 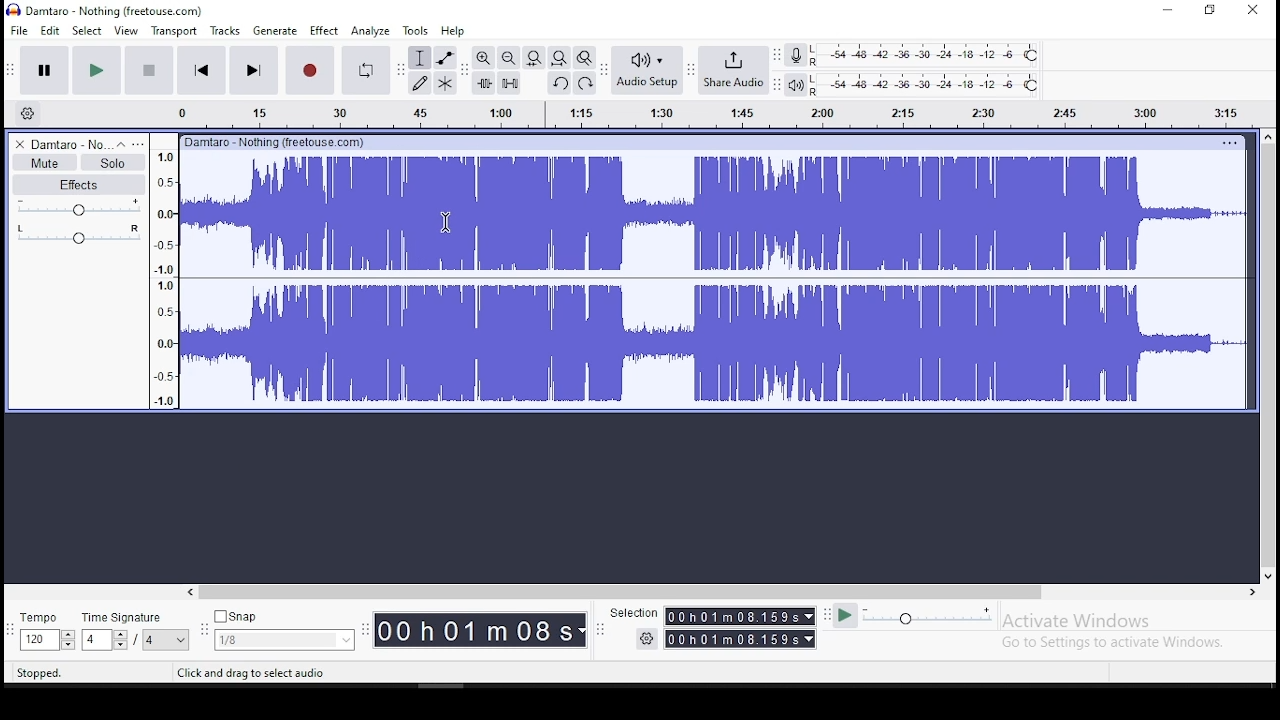 I want to click on Maximize, so click(x=1210, y=12).